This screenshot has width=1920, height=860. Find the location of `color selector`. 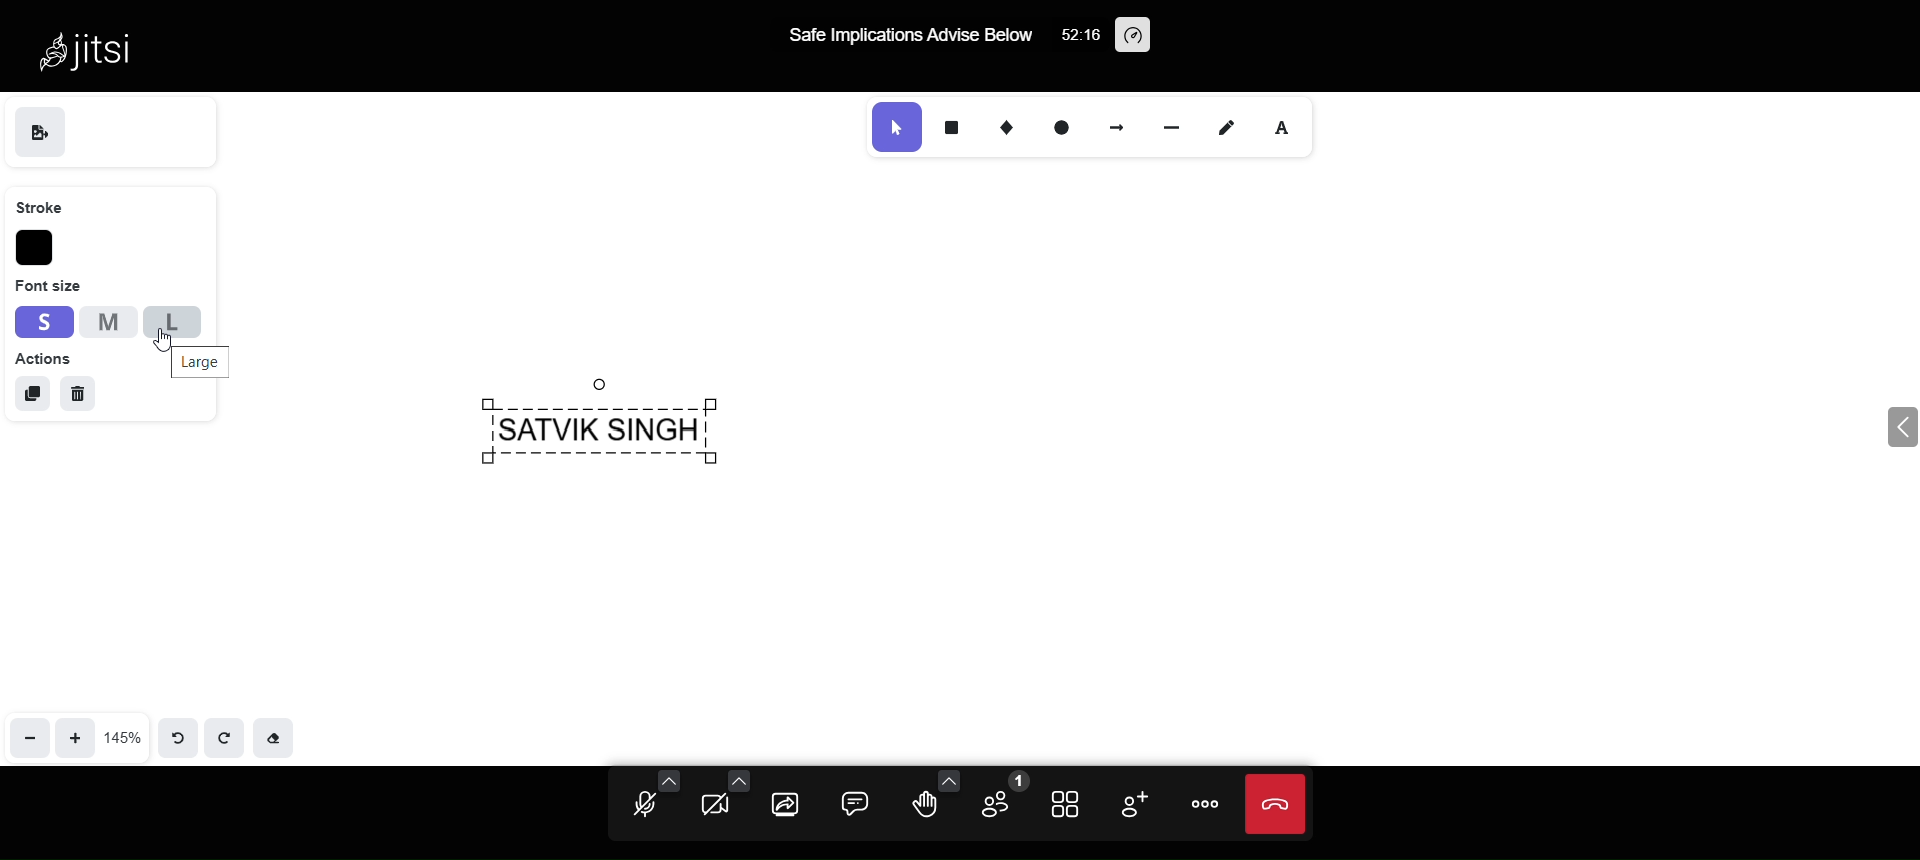

color selector is located at coordinates (37, 249).